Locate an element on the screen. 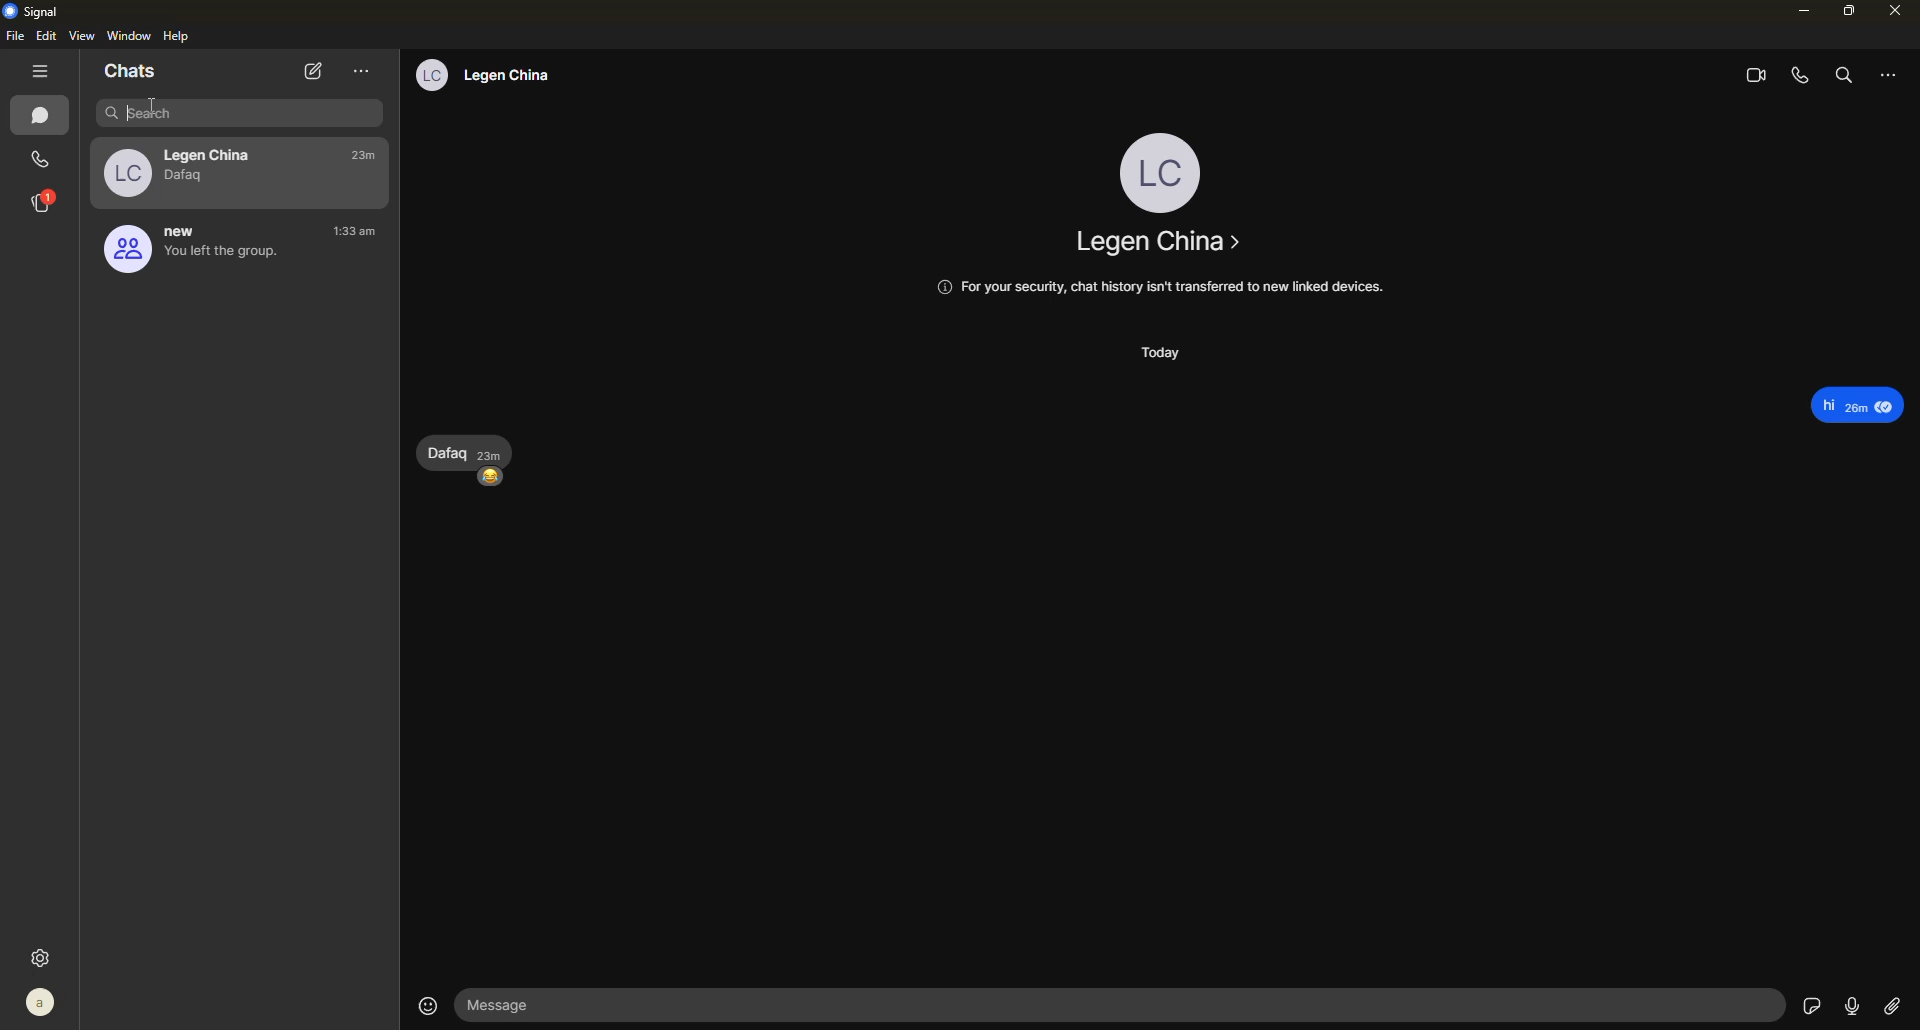  typing is located at coordinates (244, 114).